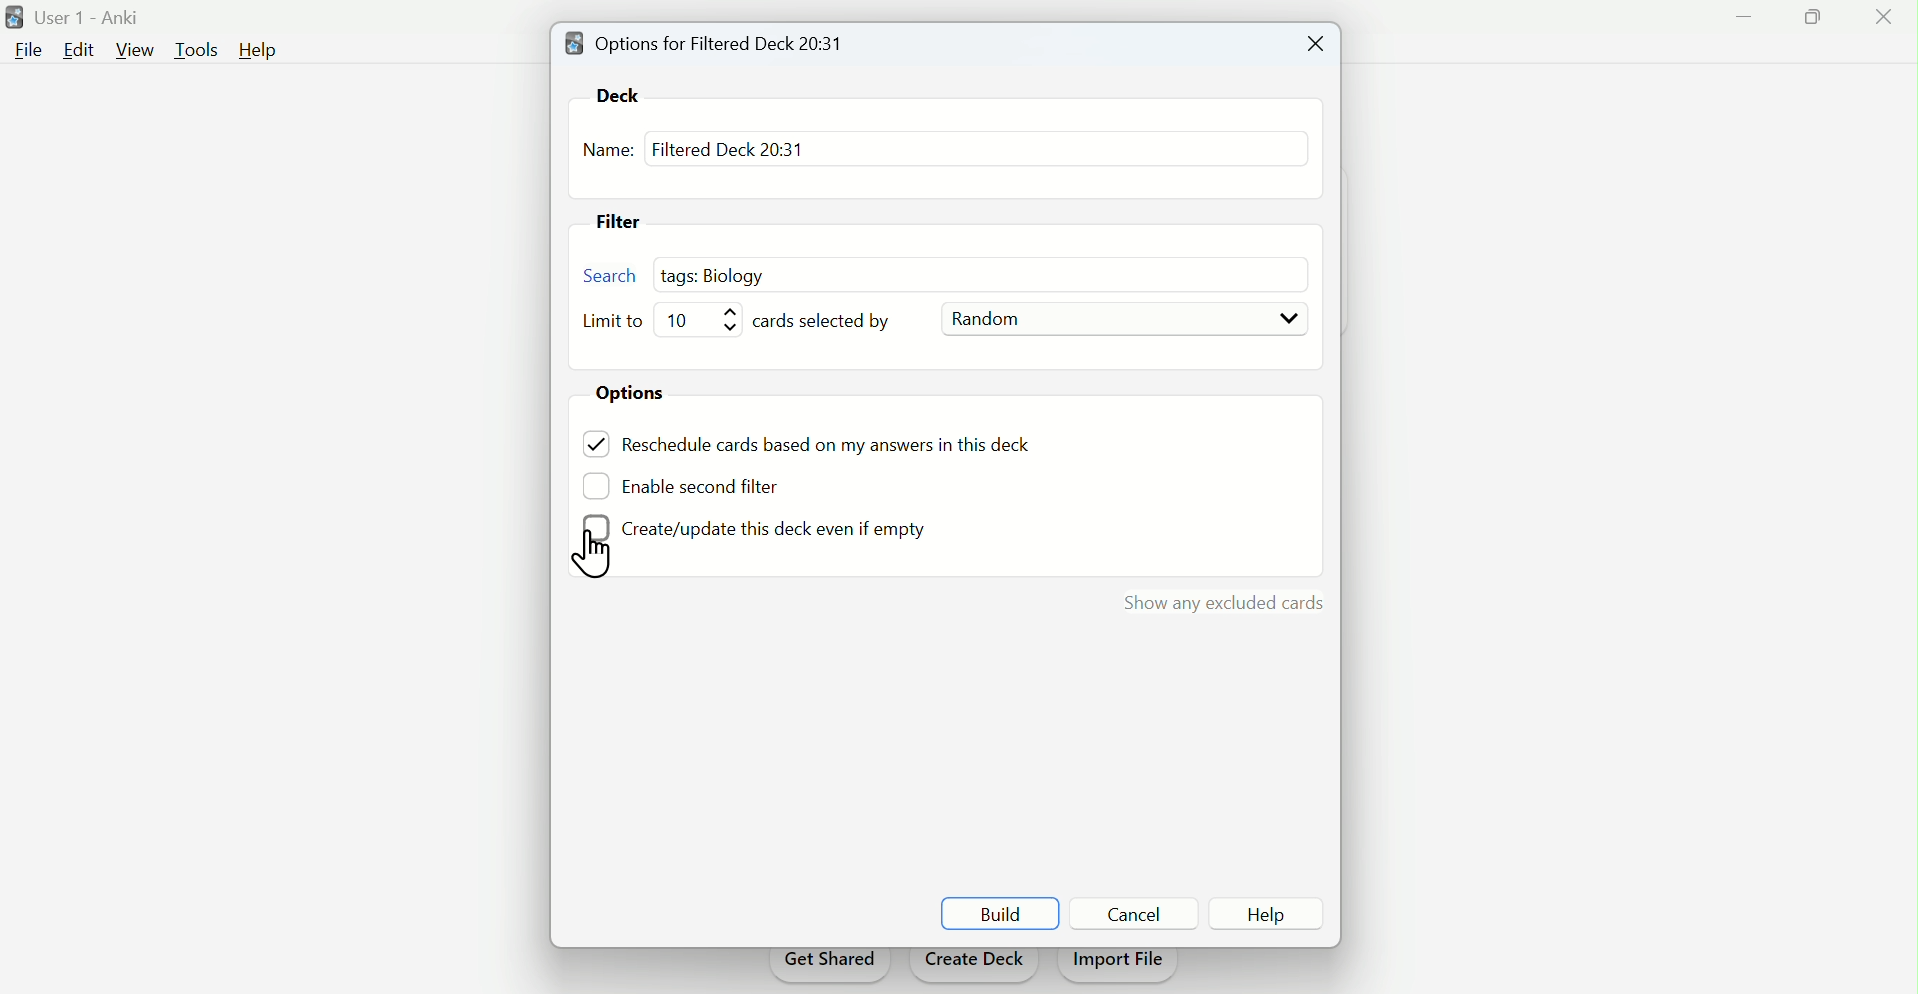 The height and width of the screenshot is (994, 1918). What do you see at coordinates (639, 395) in the screenshot?
I see `Options` at bounding box center [639, 395].